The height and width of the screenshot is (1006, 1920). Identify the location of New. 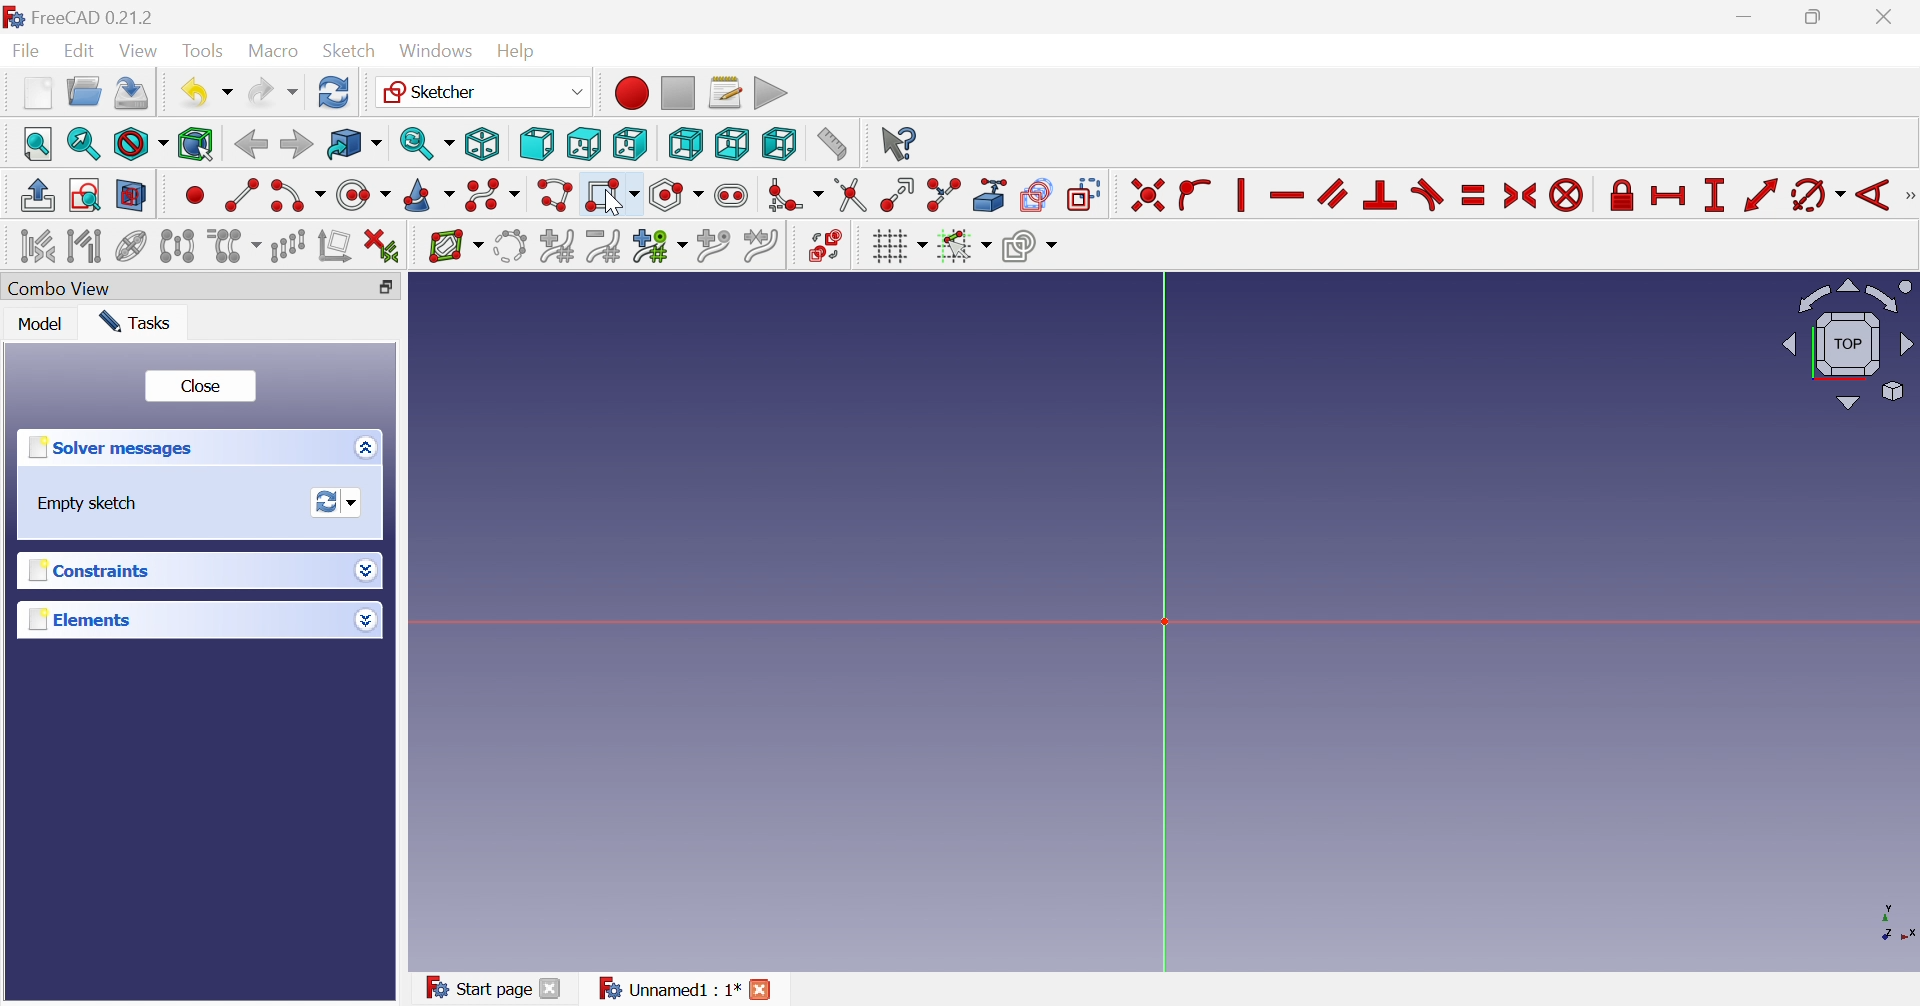
(37, 93).